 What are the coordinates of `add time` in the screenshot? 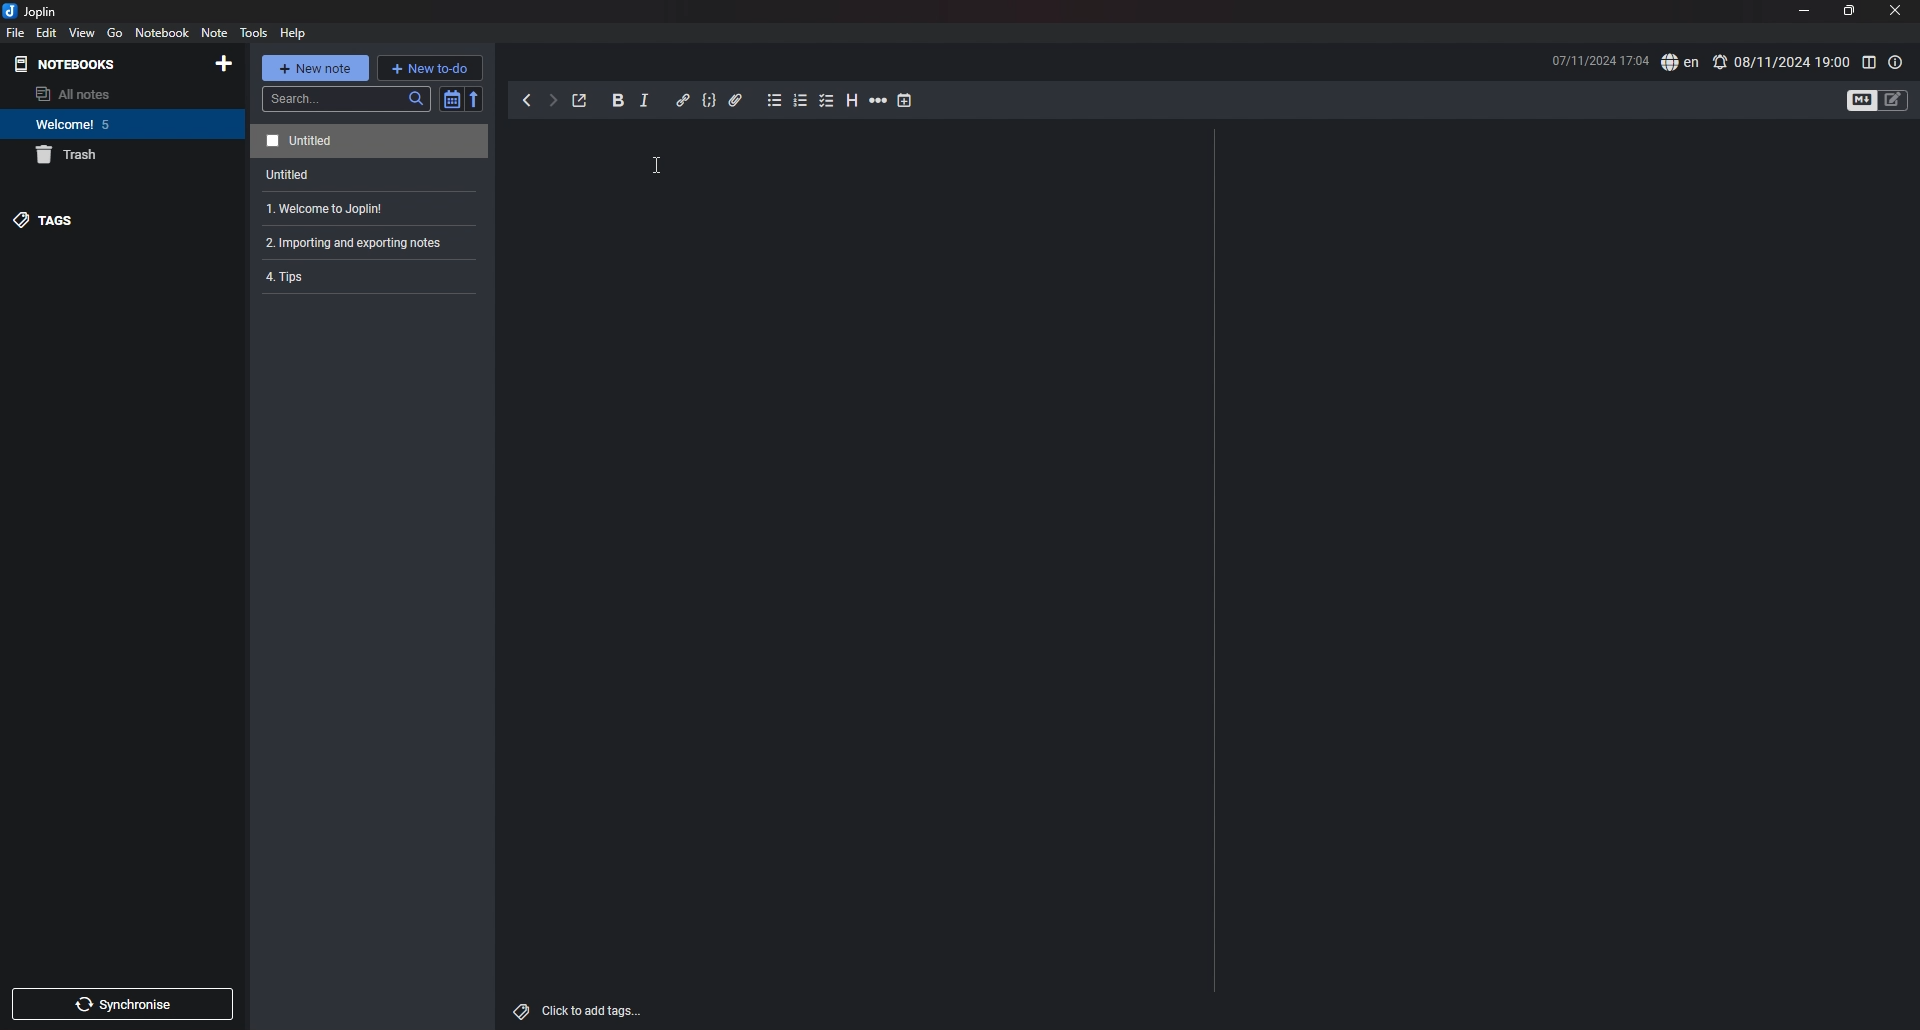 It's located at (905, 100).